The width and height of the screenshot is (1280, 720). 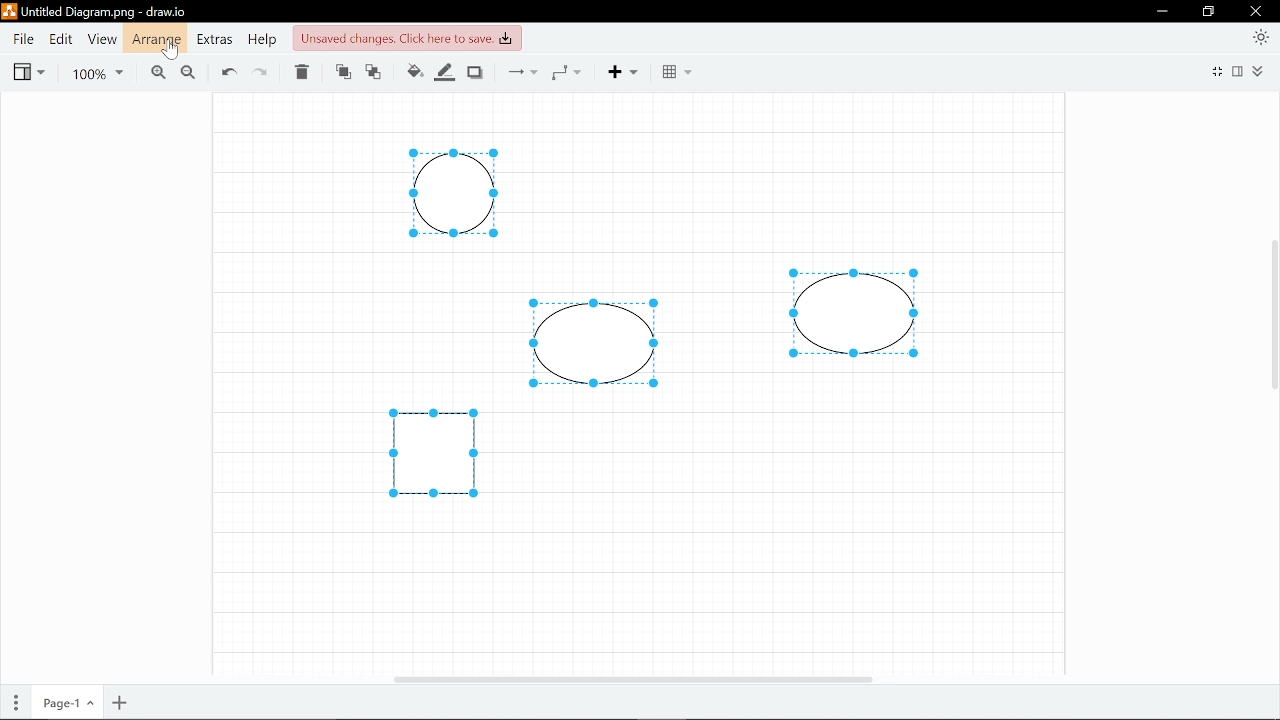 What do you see at coordinates (676, 72) in the screenshot?
I see `Table` at bounding box center [676, 72].